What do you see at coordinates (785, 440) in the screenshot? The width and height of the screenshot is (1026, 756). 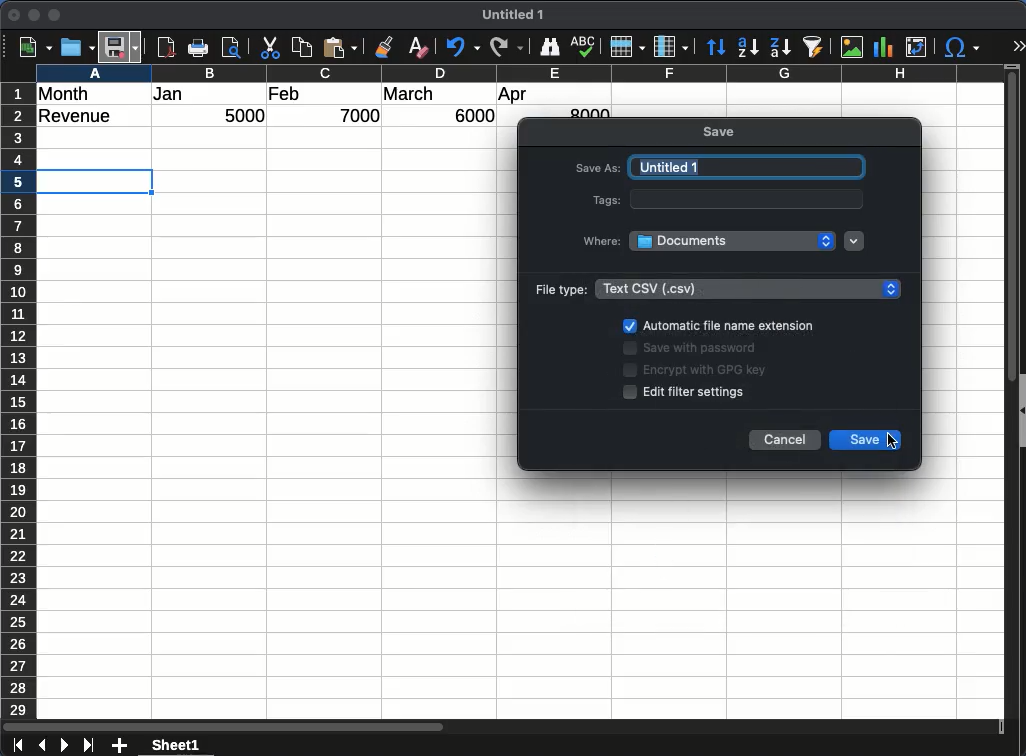 I see `Cancel` at bounding box center [785, 440].